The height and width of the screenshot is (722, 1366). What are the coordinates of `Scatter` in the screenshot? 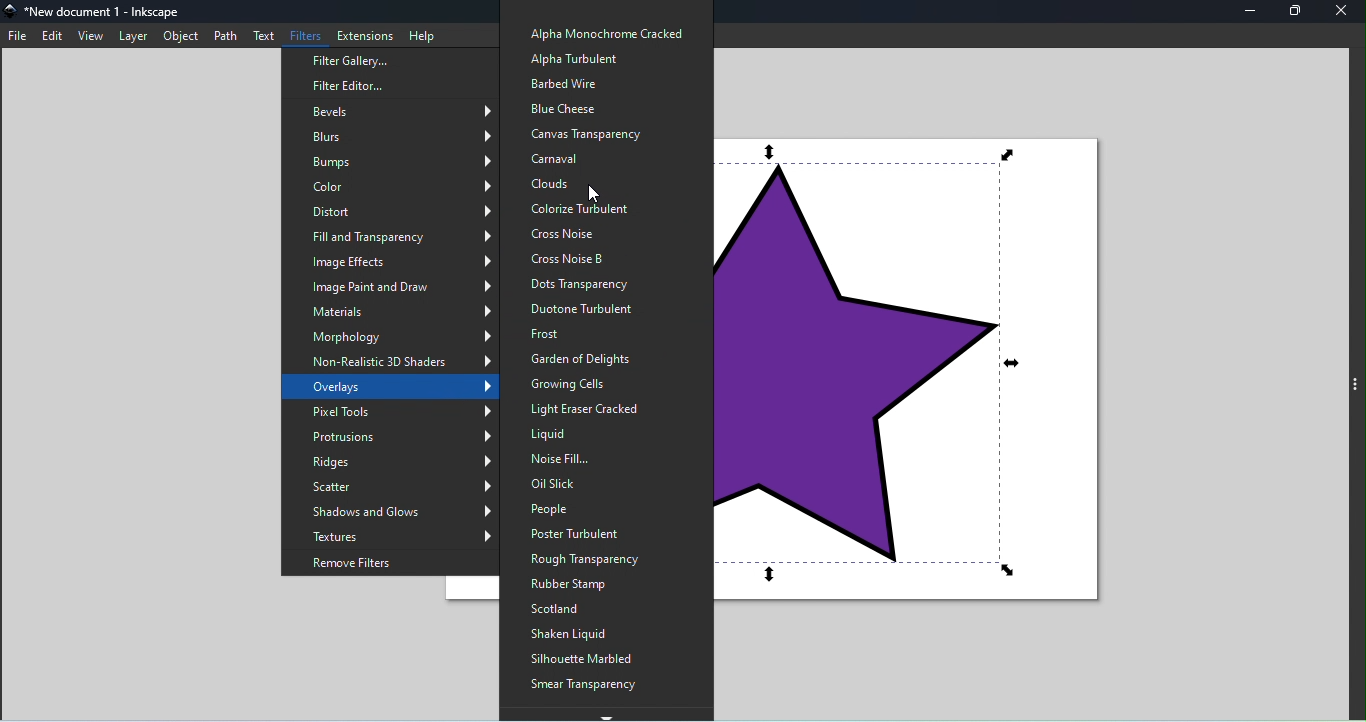 It's located at (394, 489).